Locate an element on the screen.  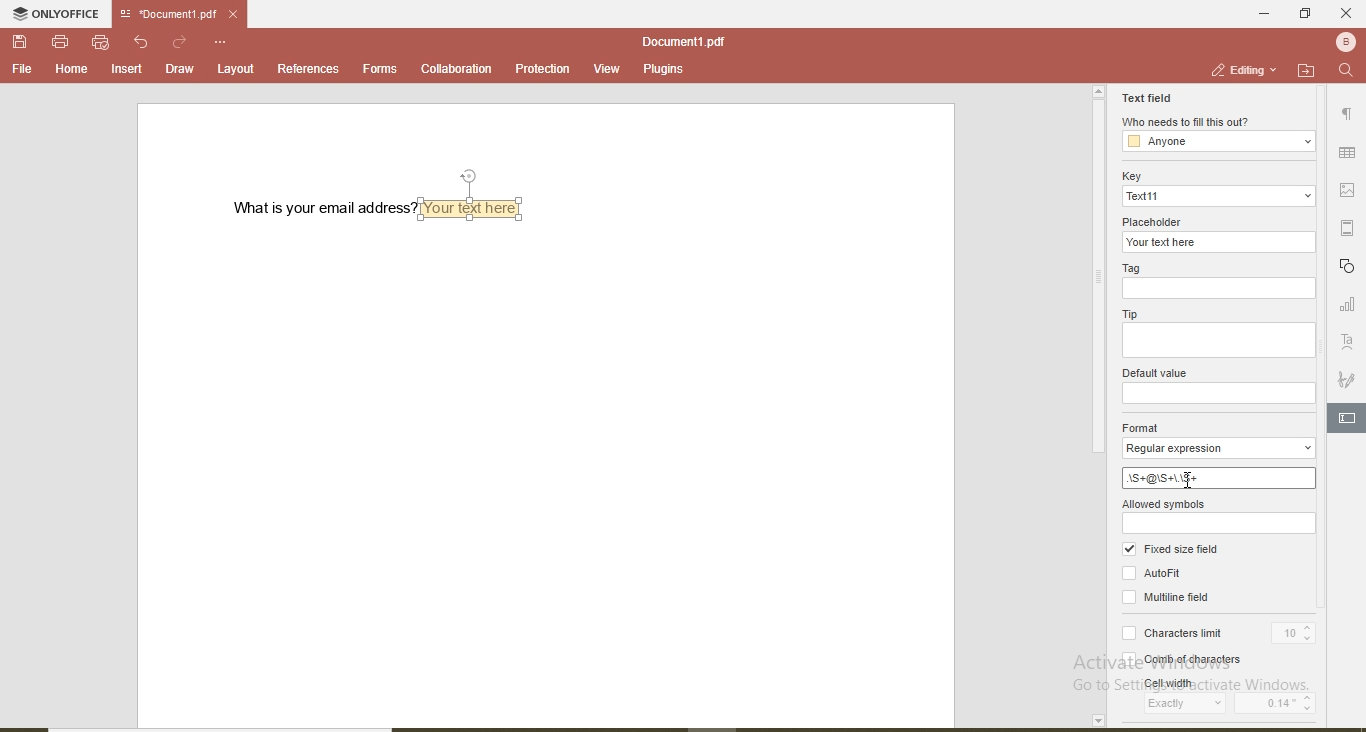
graph is located at coordinates (1347, 306).